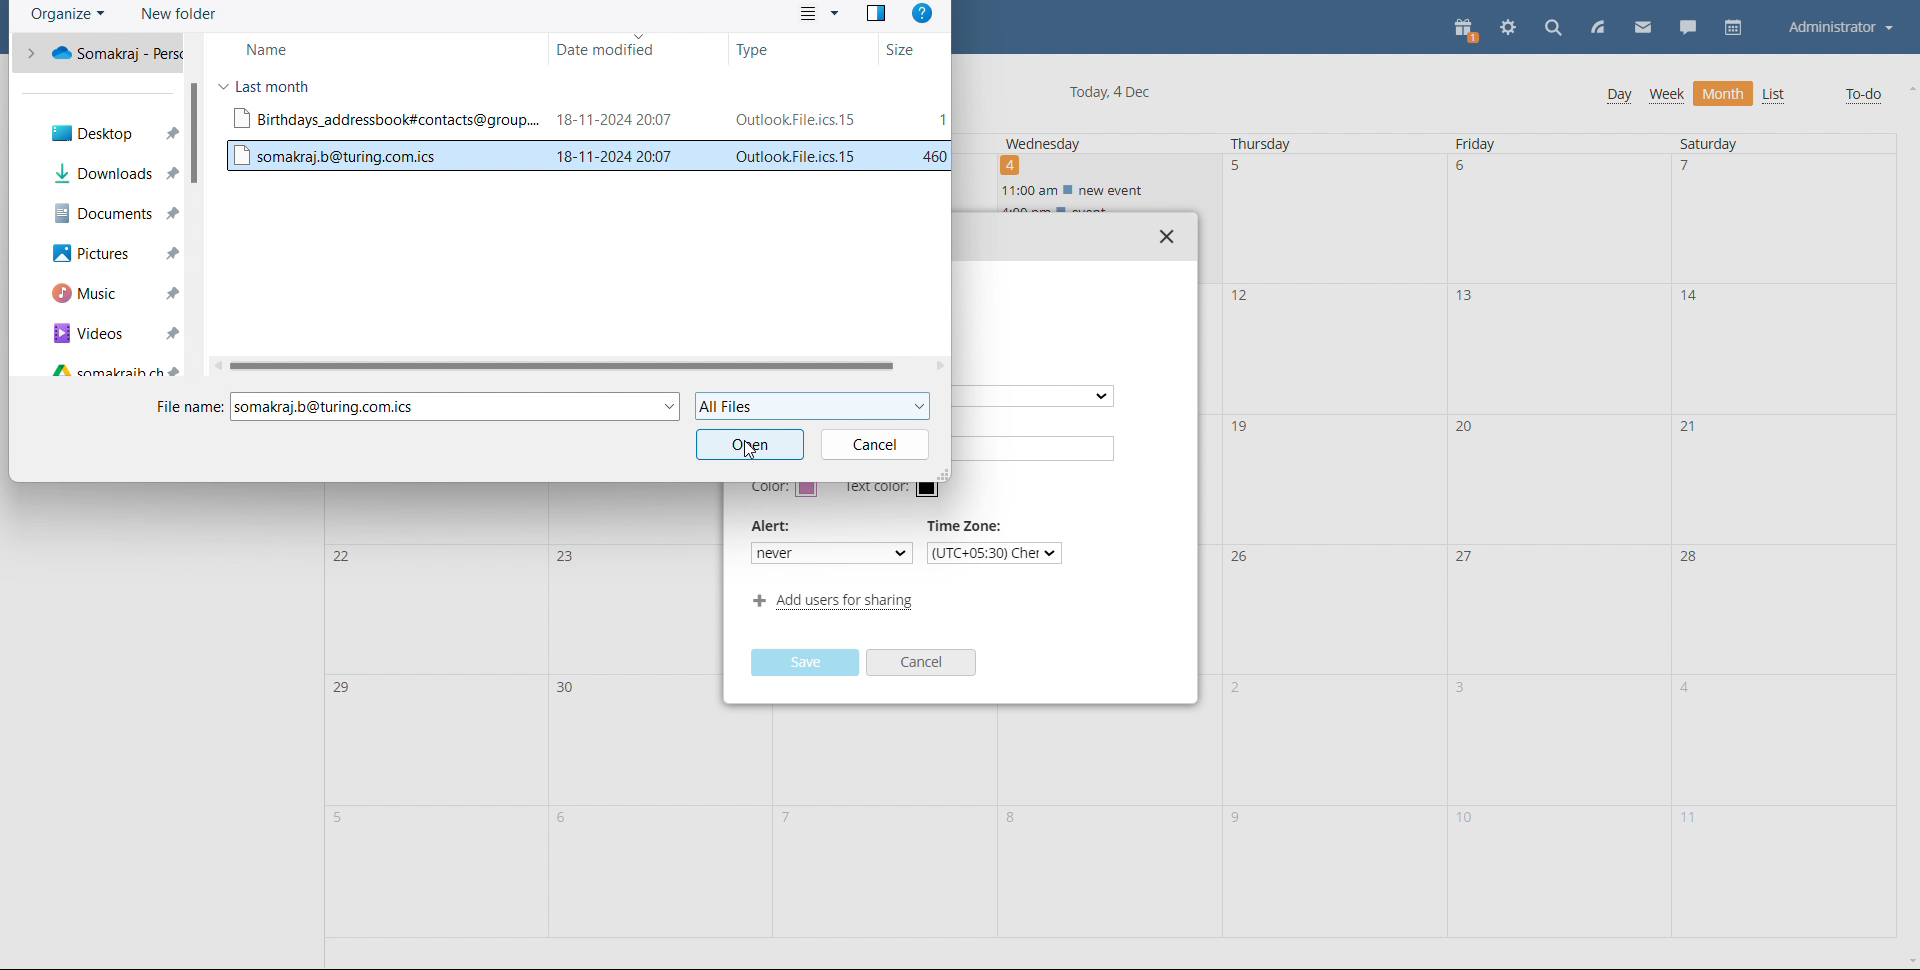  I want to click on music, so click(109, 294).